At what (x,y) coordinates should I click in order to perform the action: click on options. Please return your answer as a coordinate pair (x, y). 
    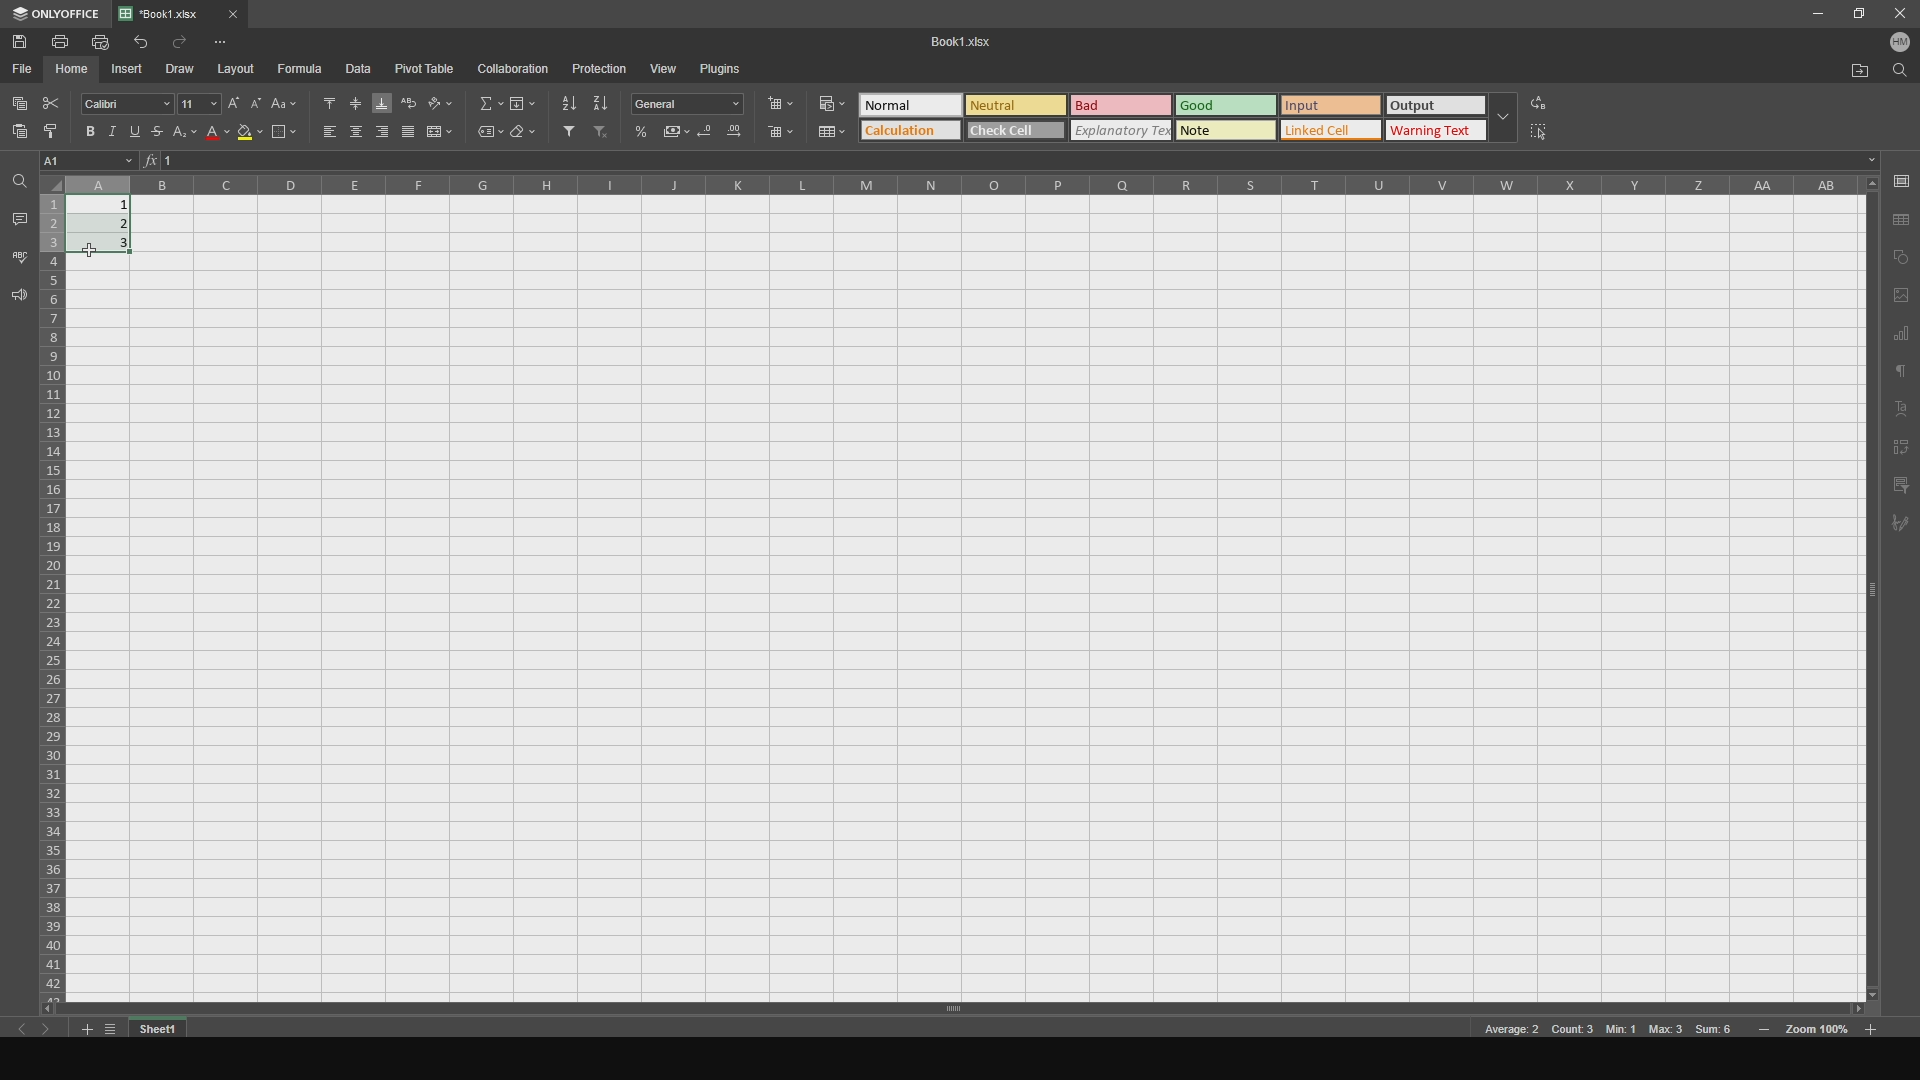
    Looking at the image, I should click on (237, 39).